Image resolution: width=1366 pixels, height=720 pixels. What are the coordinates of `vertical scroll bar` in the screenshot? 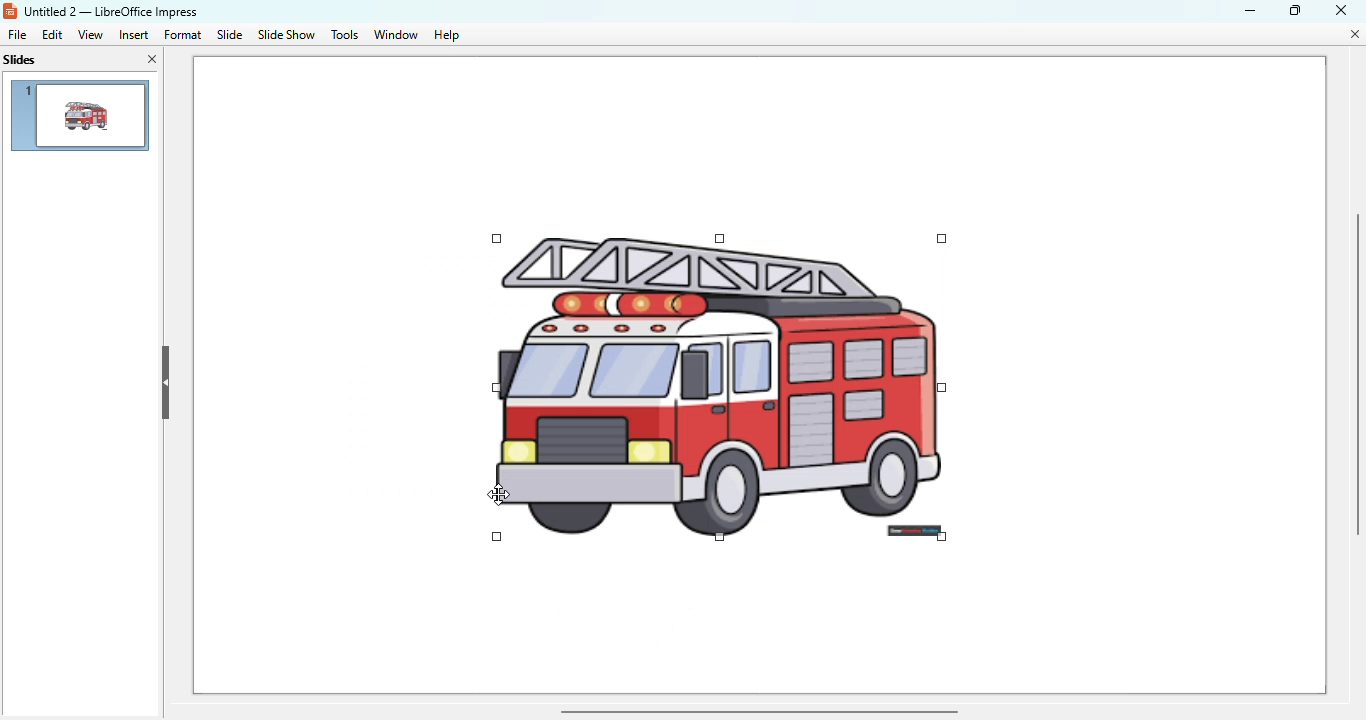 It's located at (1355, 375).